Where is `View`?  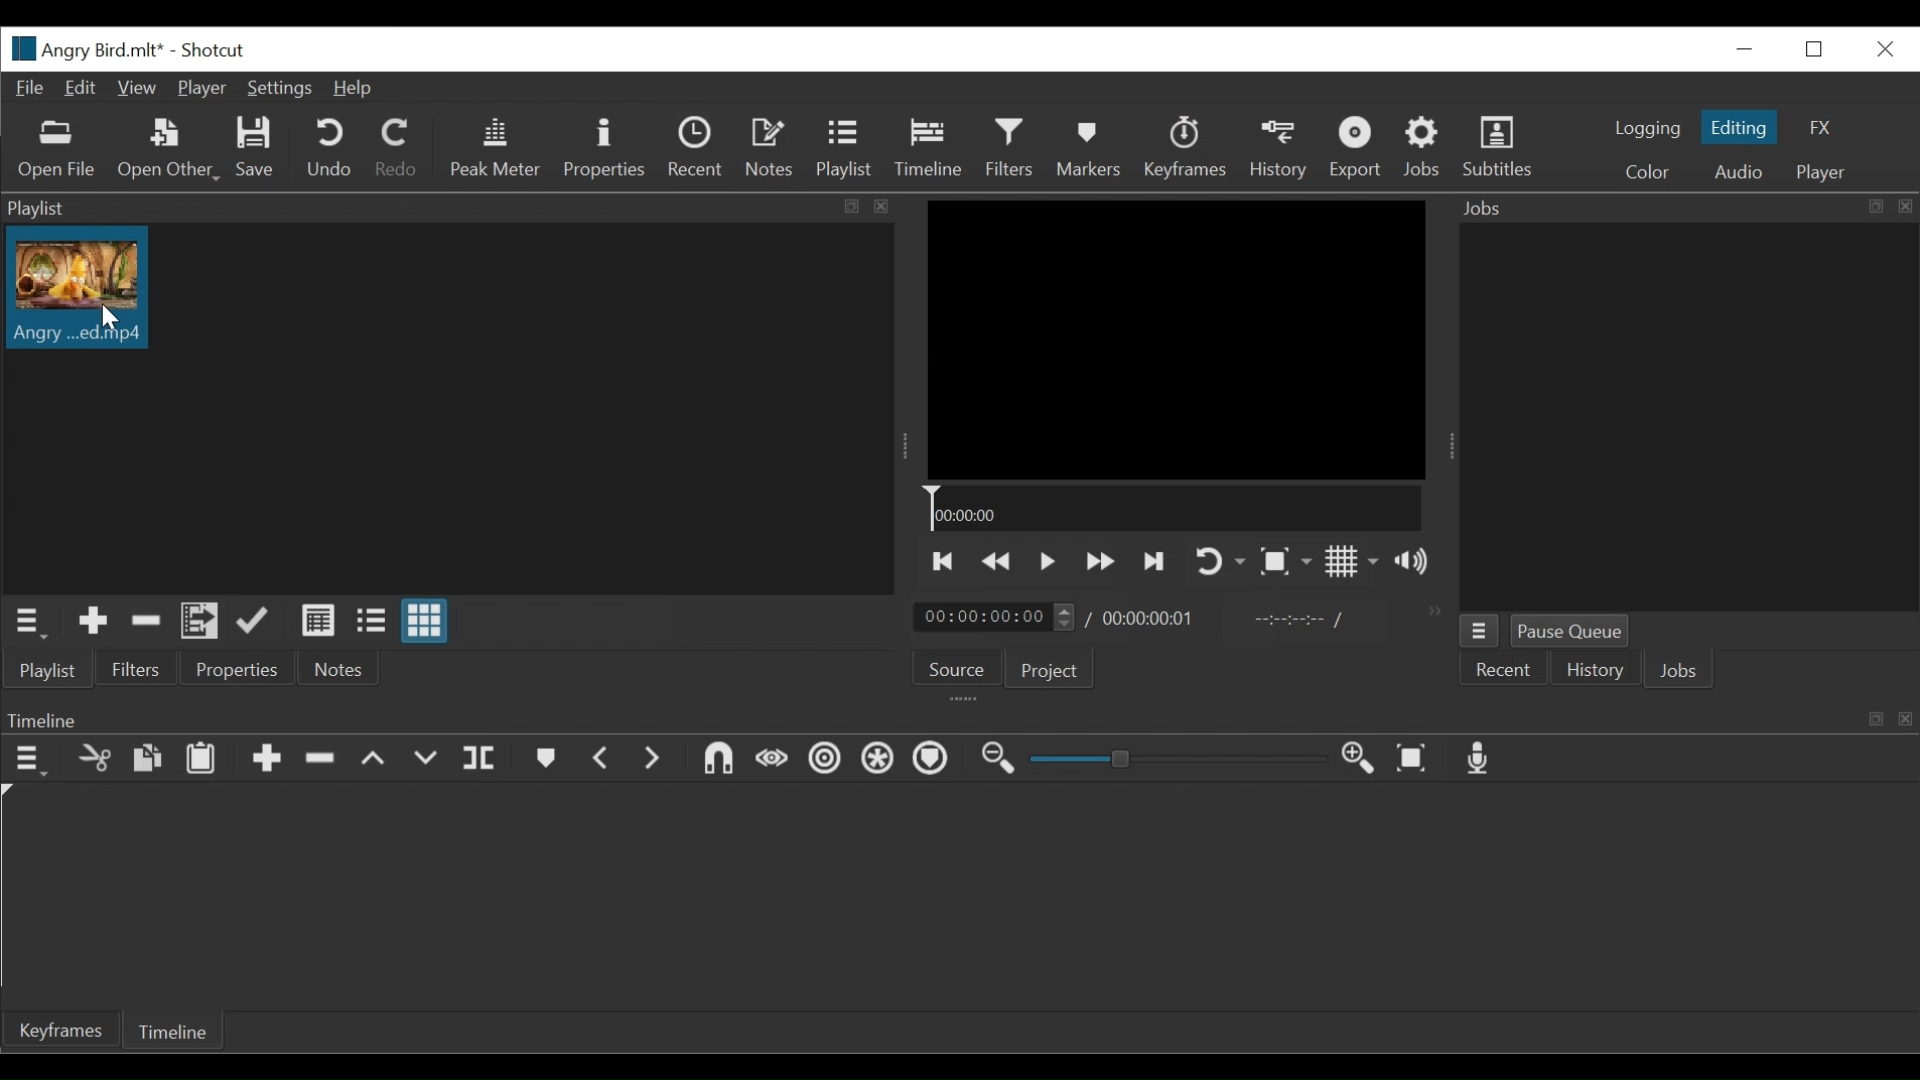 View is located at coordinates (136, 89).